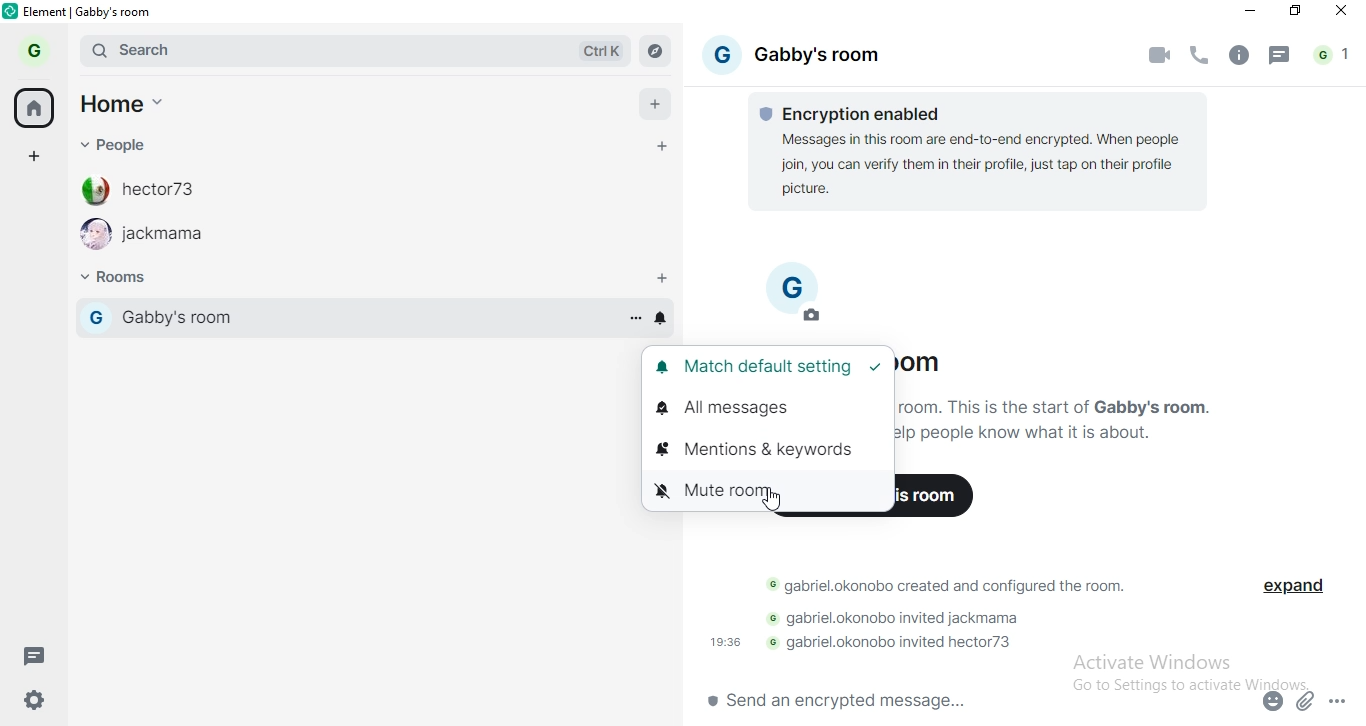  What do you see at coordinates (763, 373) in the screenshot?
I see `match default setting` at bounding box center [763, 373].